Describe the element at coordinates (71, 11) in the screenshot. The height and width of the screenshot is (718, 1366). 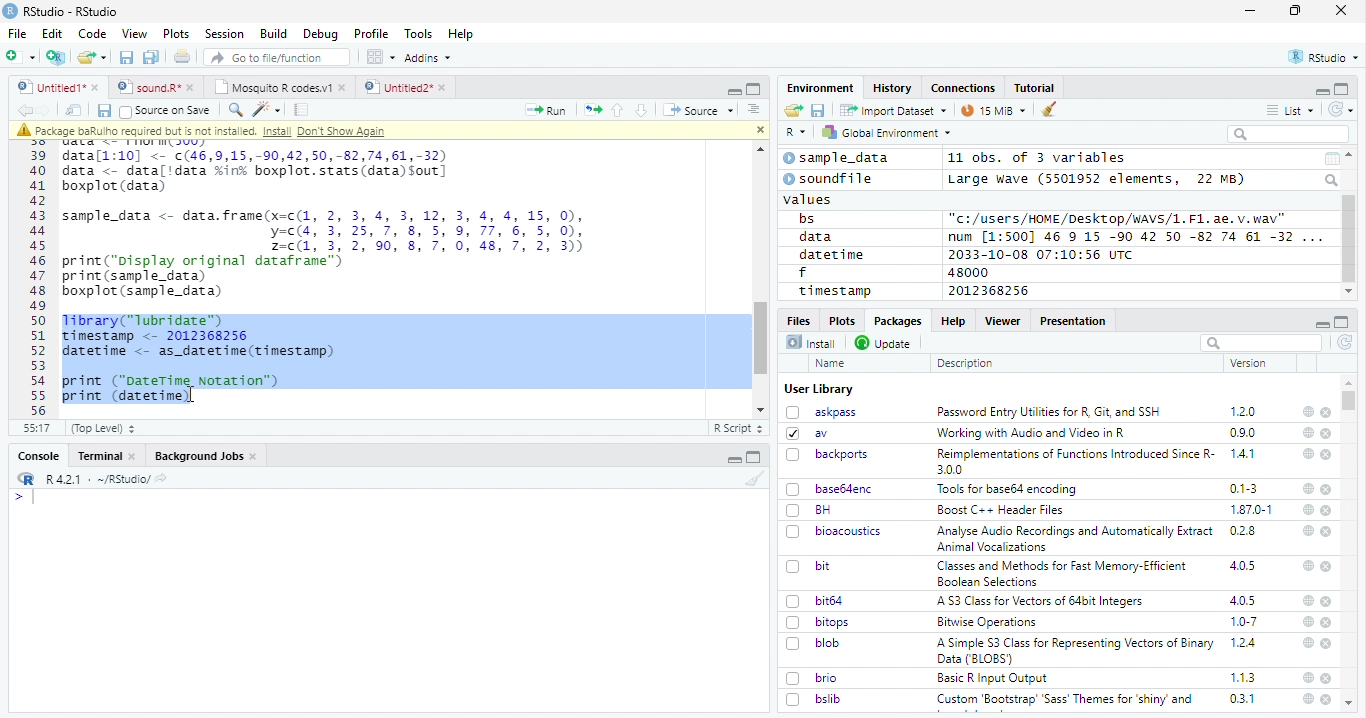
I see `RStudio - RStudio` at that location.